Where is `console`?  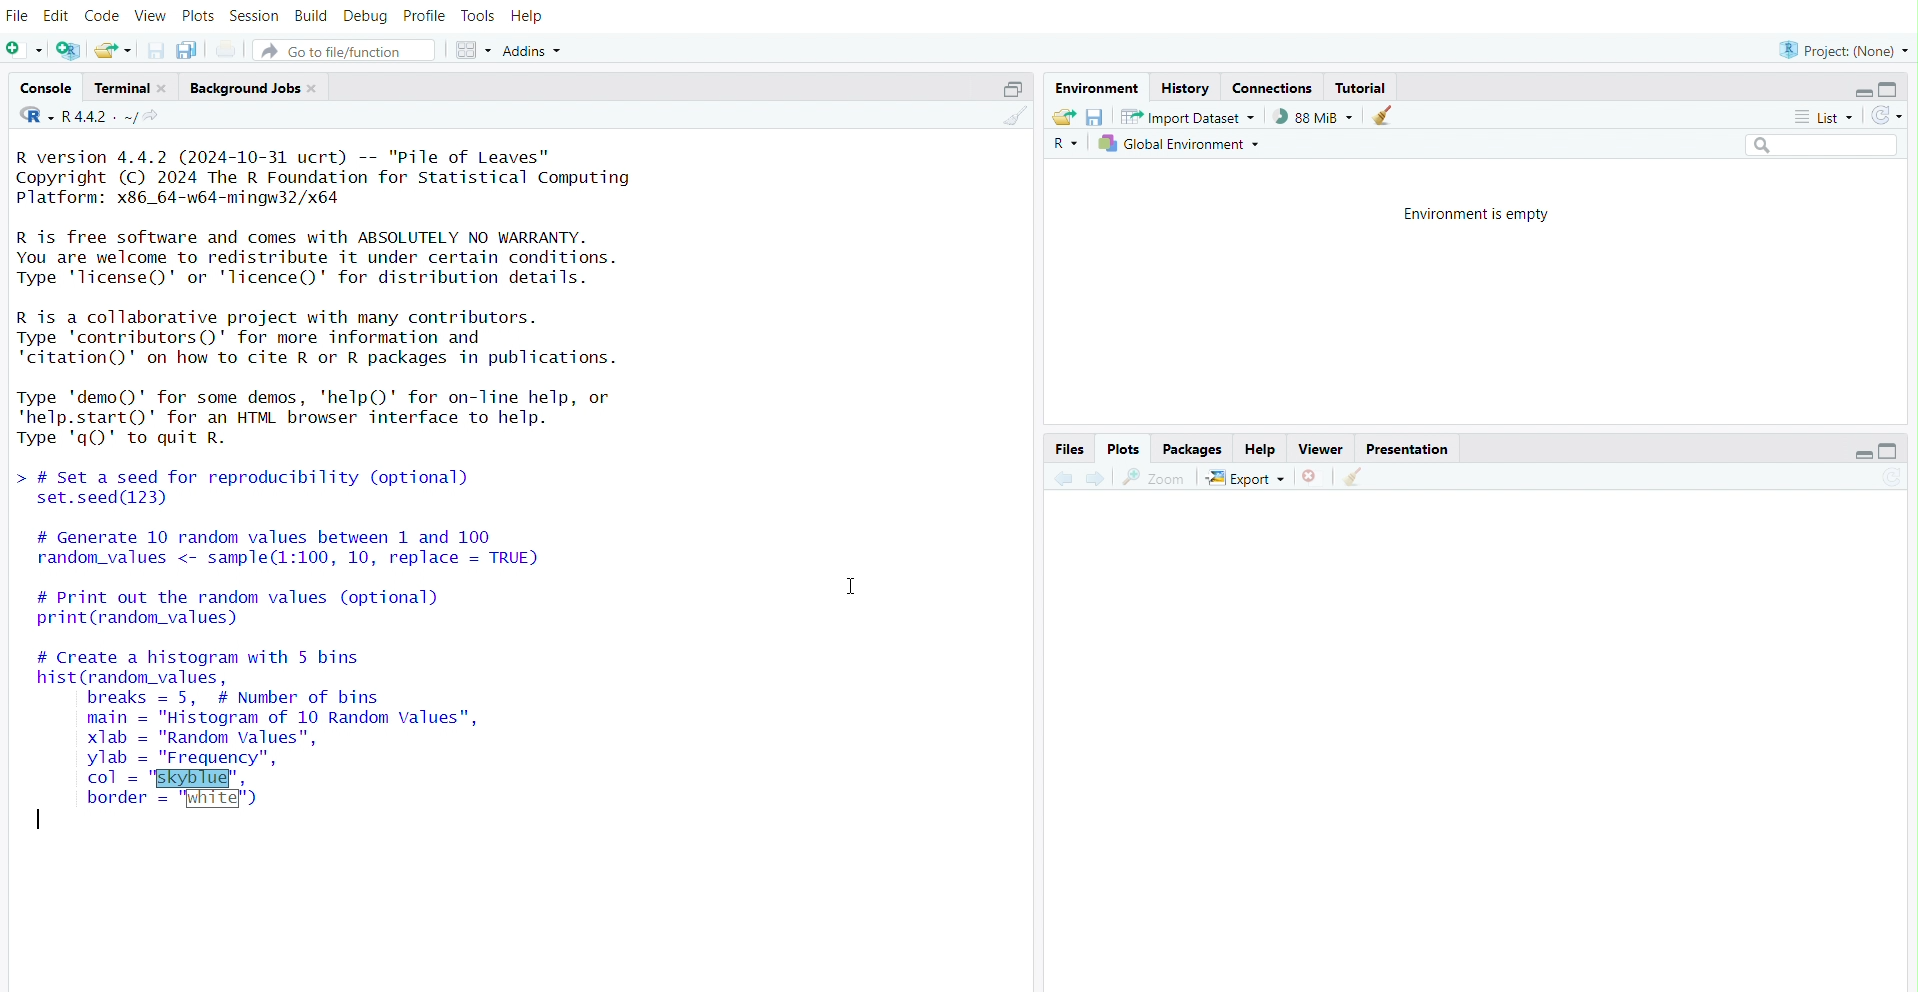
console is located at coordinates (38, 85).